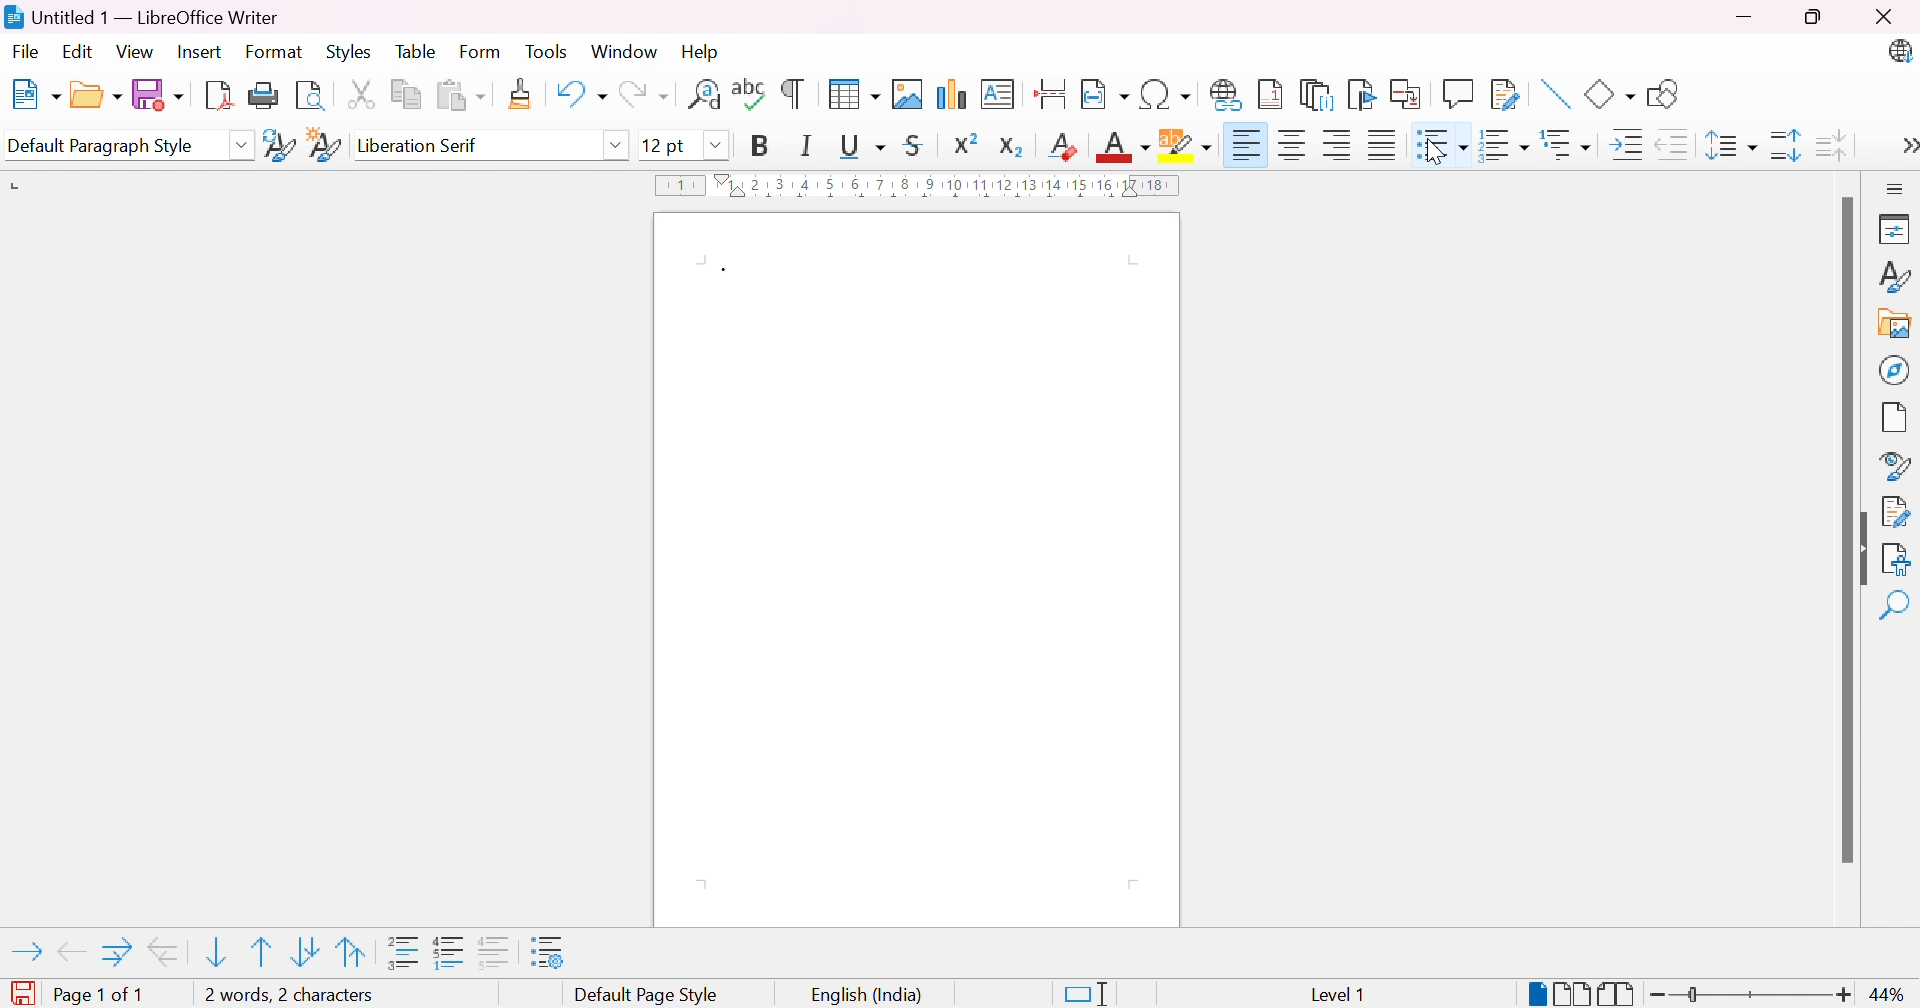 The image size is (1920, 1008). I want to click on Scroll bar, so click(1840, 529).